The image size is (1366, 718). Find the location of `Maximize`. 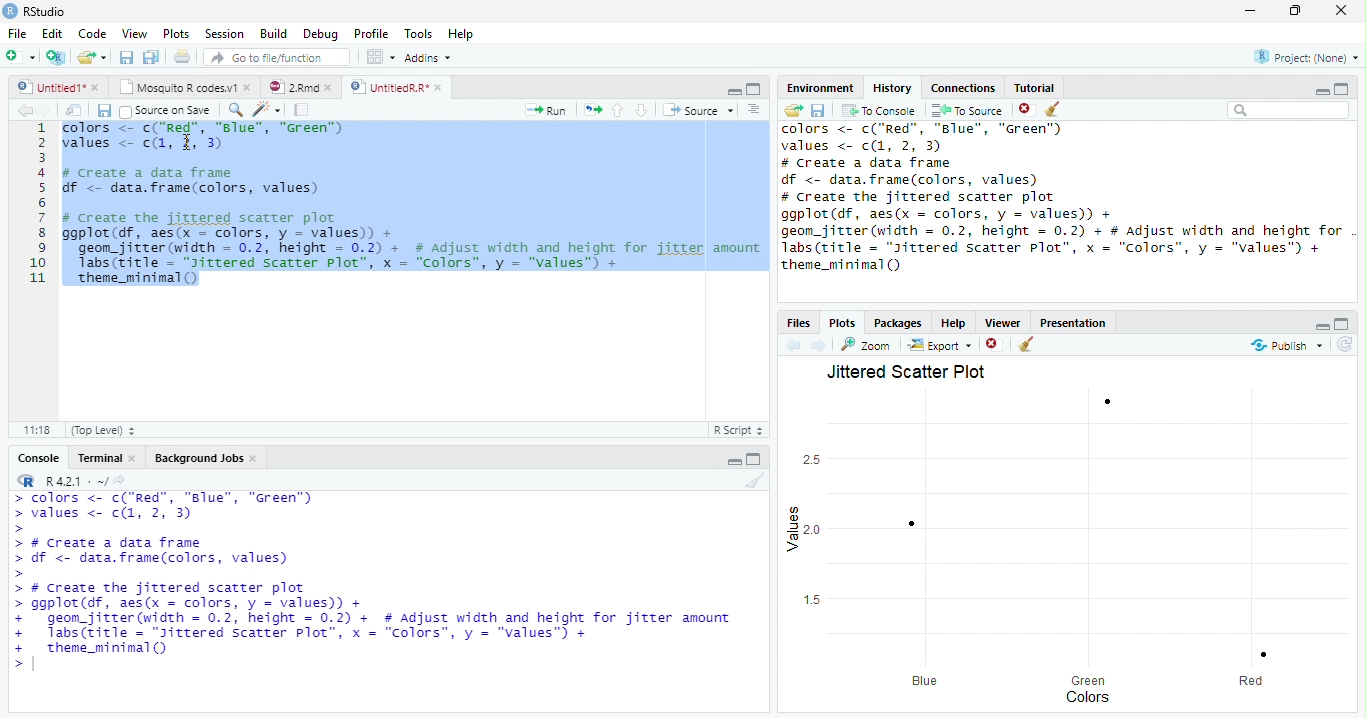

Maximize is located at coordinates (754, 89).